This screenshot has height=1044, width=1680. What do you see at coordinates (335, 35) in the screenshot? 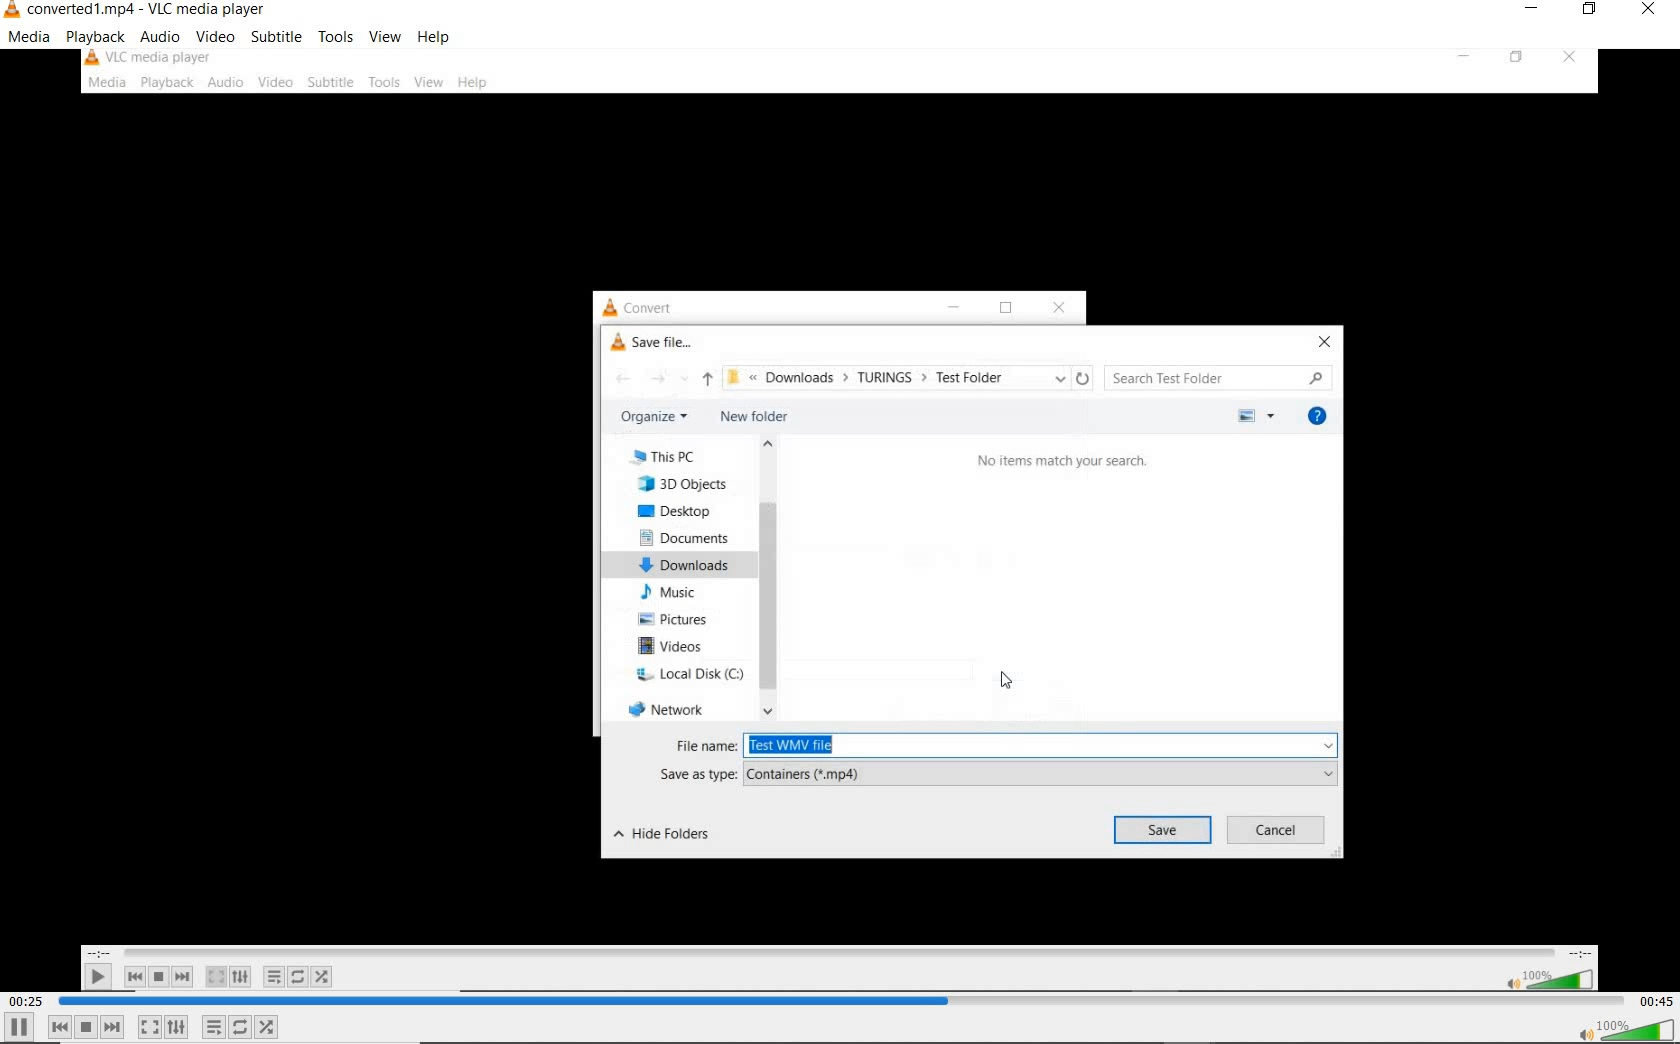
I see `tools` at bounding box center [335, 35].